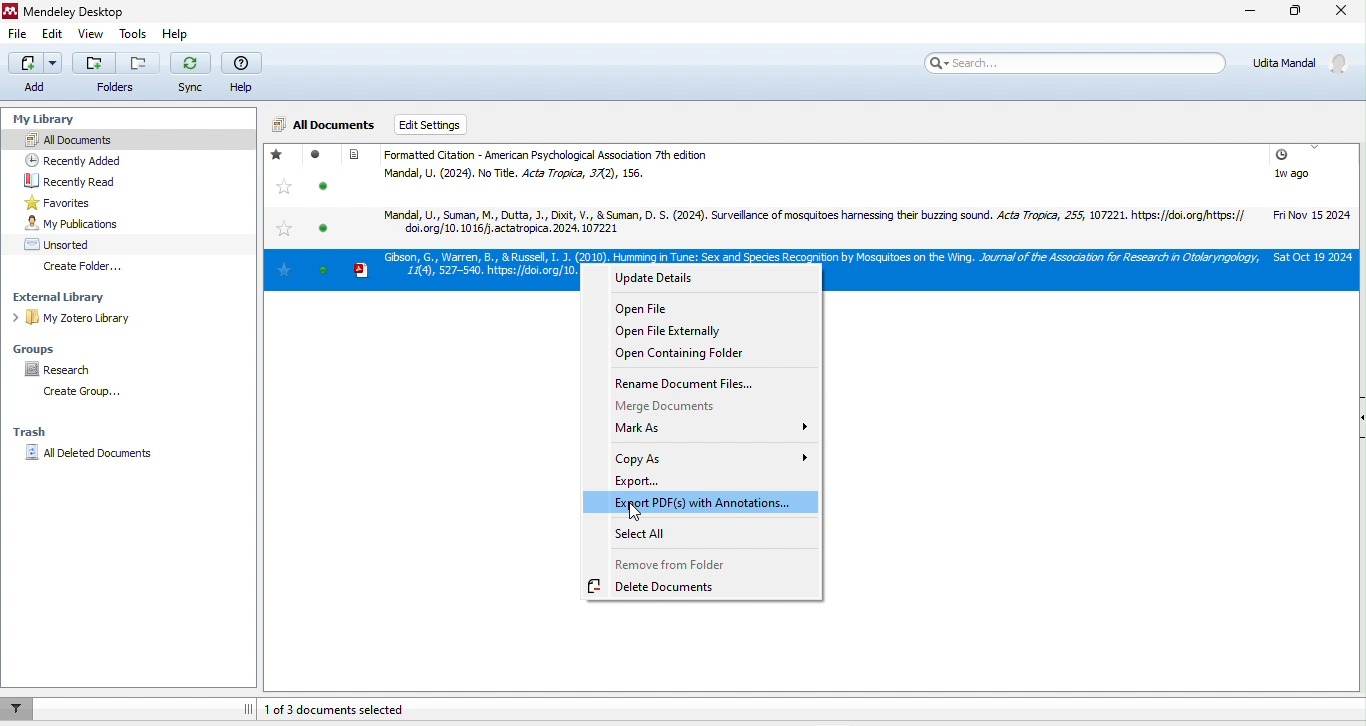 The image size is (1366, 726). What do you see at coordinates (88, 179) in the screenshot?
I see `recently read` at bounding box center [88, 179].